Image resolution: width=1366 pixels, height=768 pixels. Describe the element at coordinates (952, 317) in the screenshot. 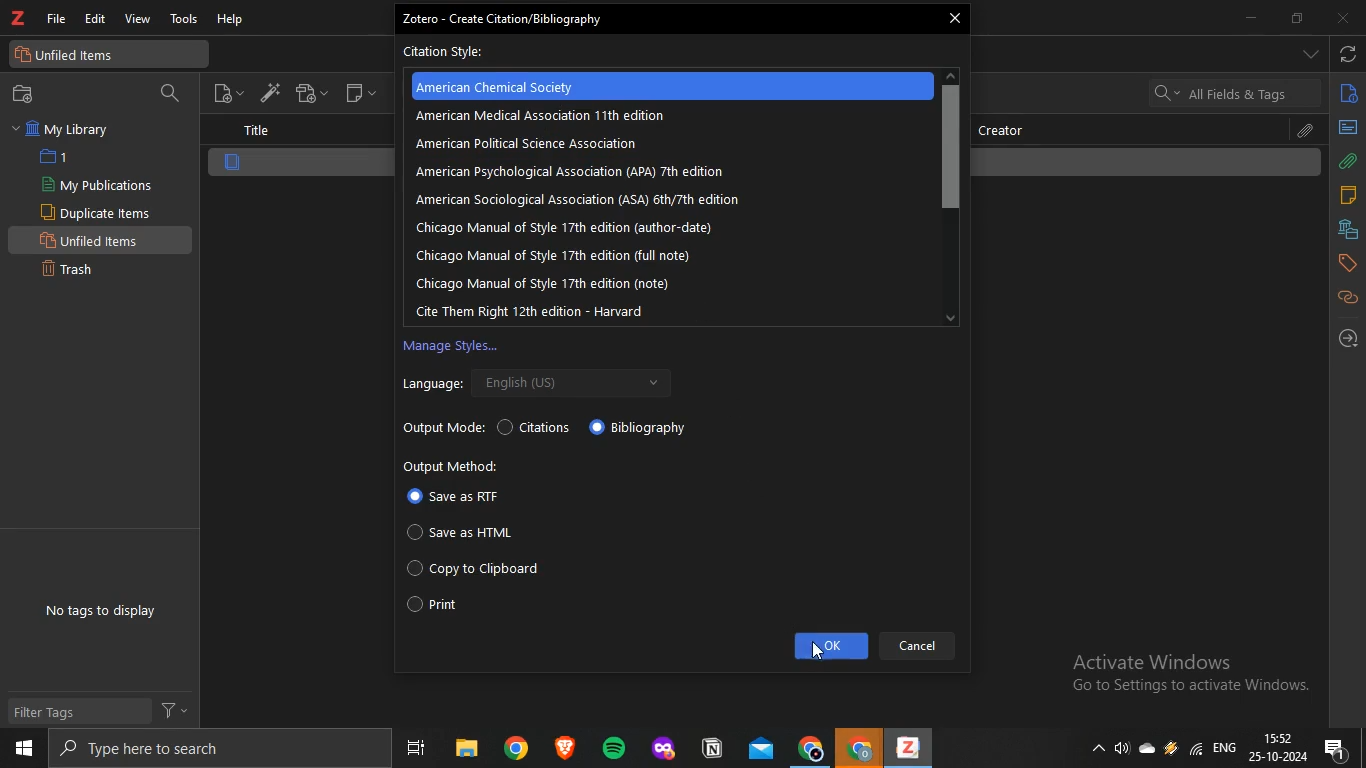

I see `down` at that location.